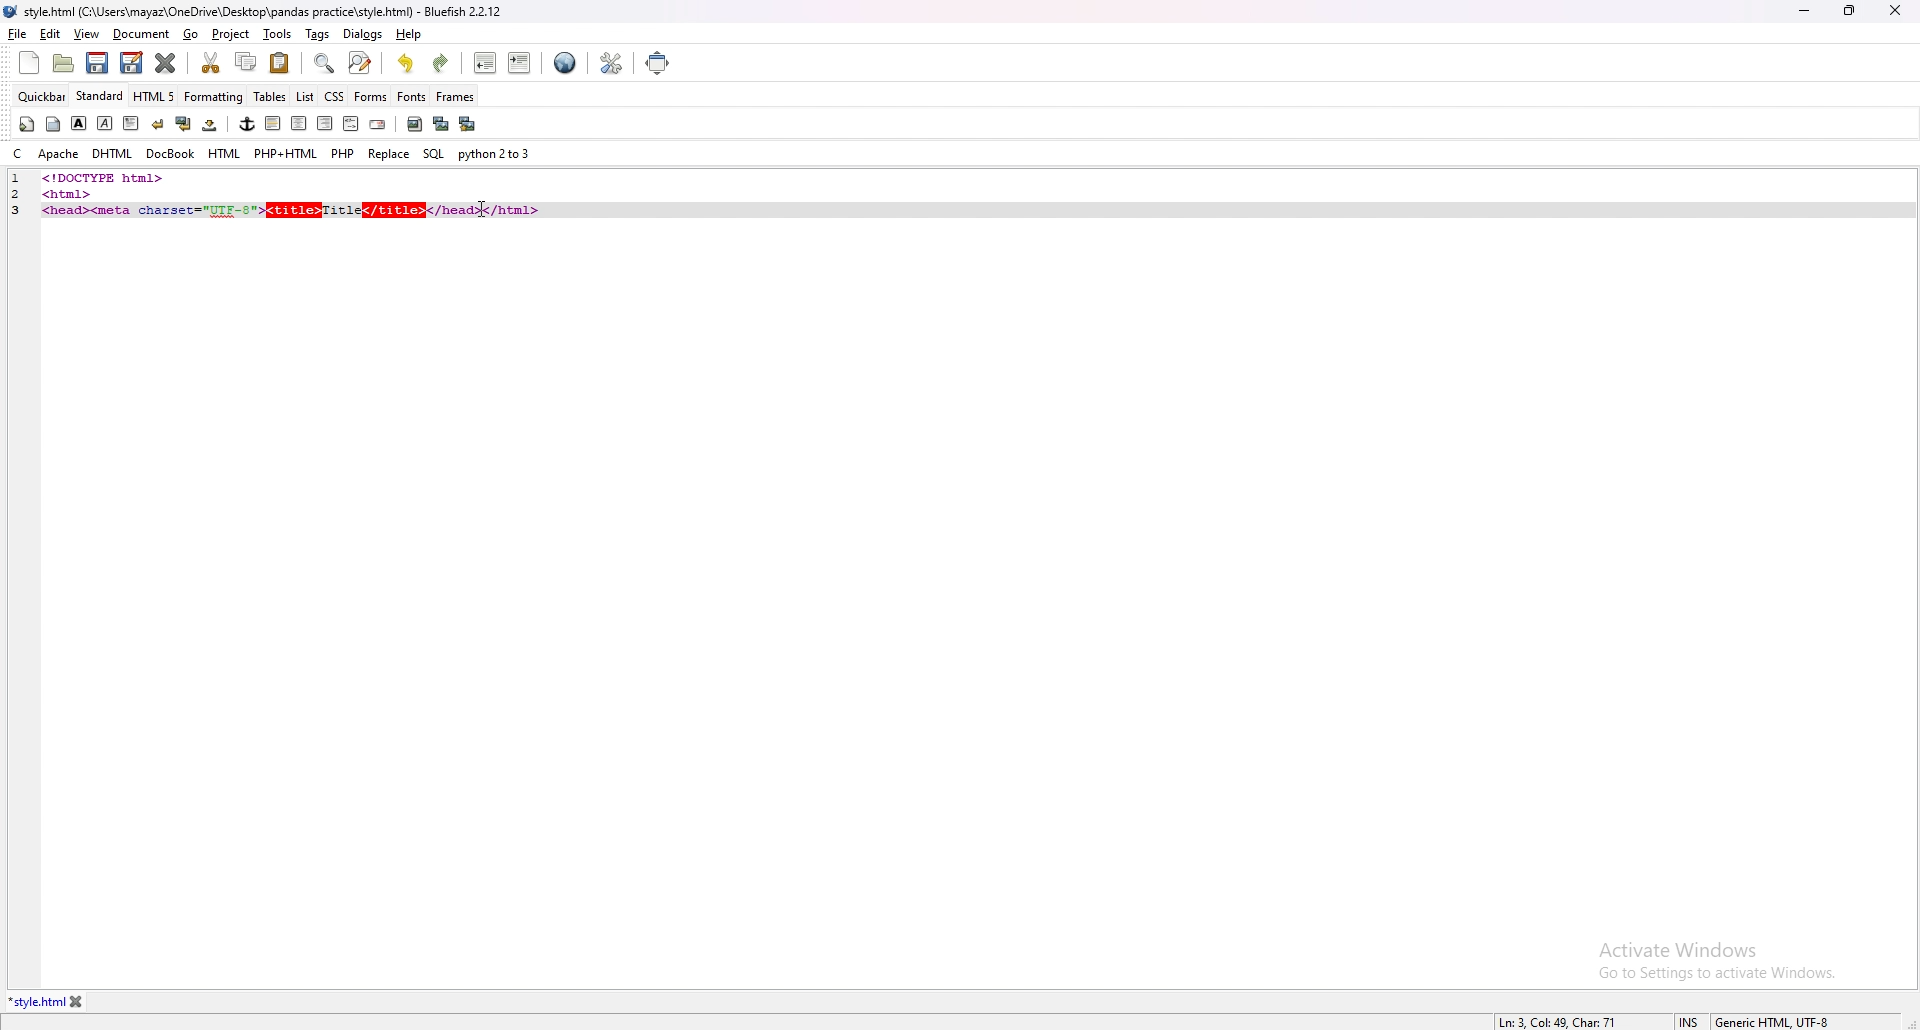 The width and height of the screenshot is (1920, 1030). Describe the element at coordinates (142, 35) in the screenshot. I see `document` at that location.